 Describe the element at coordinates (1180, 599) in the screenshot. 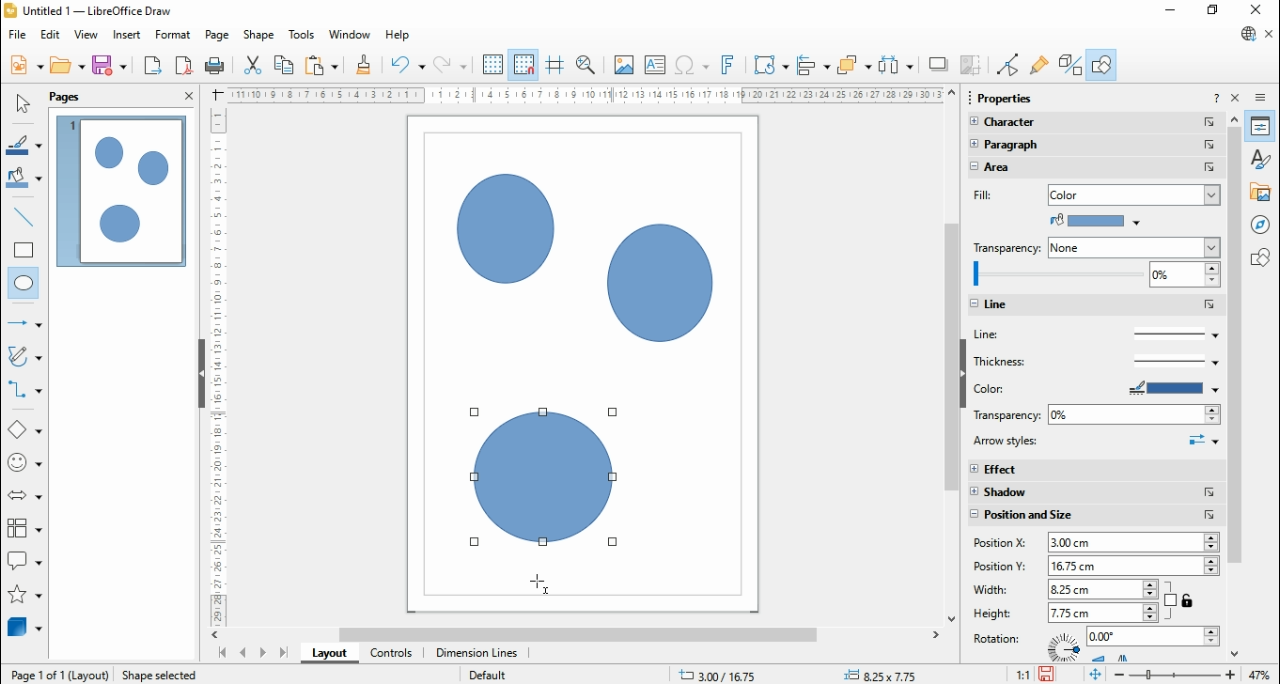

I see `constrain proportions` at that location.